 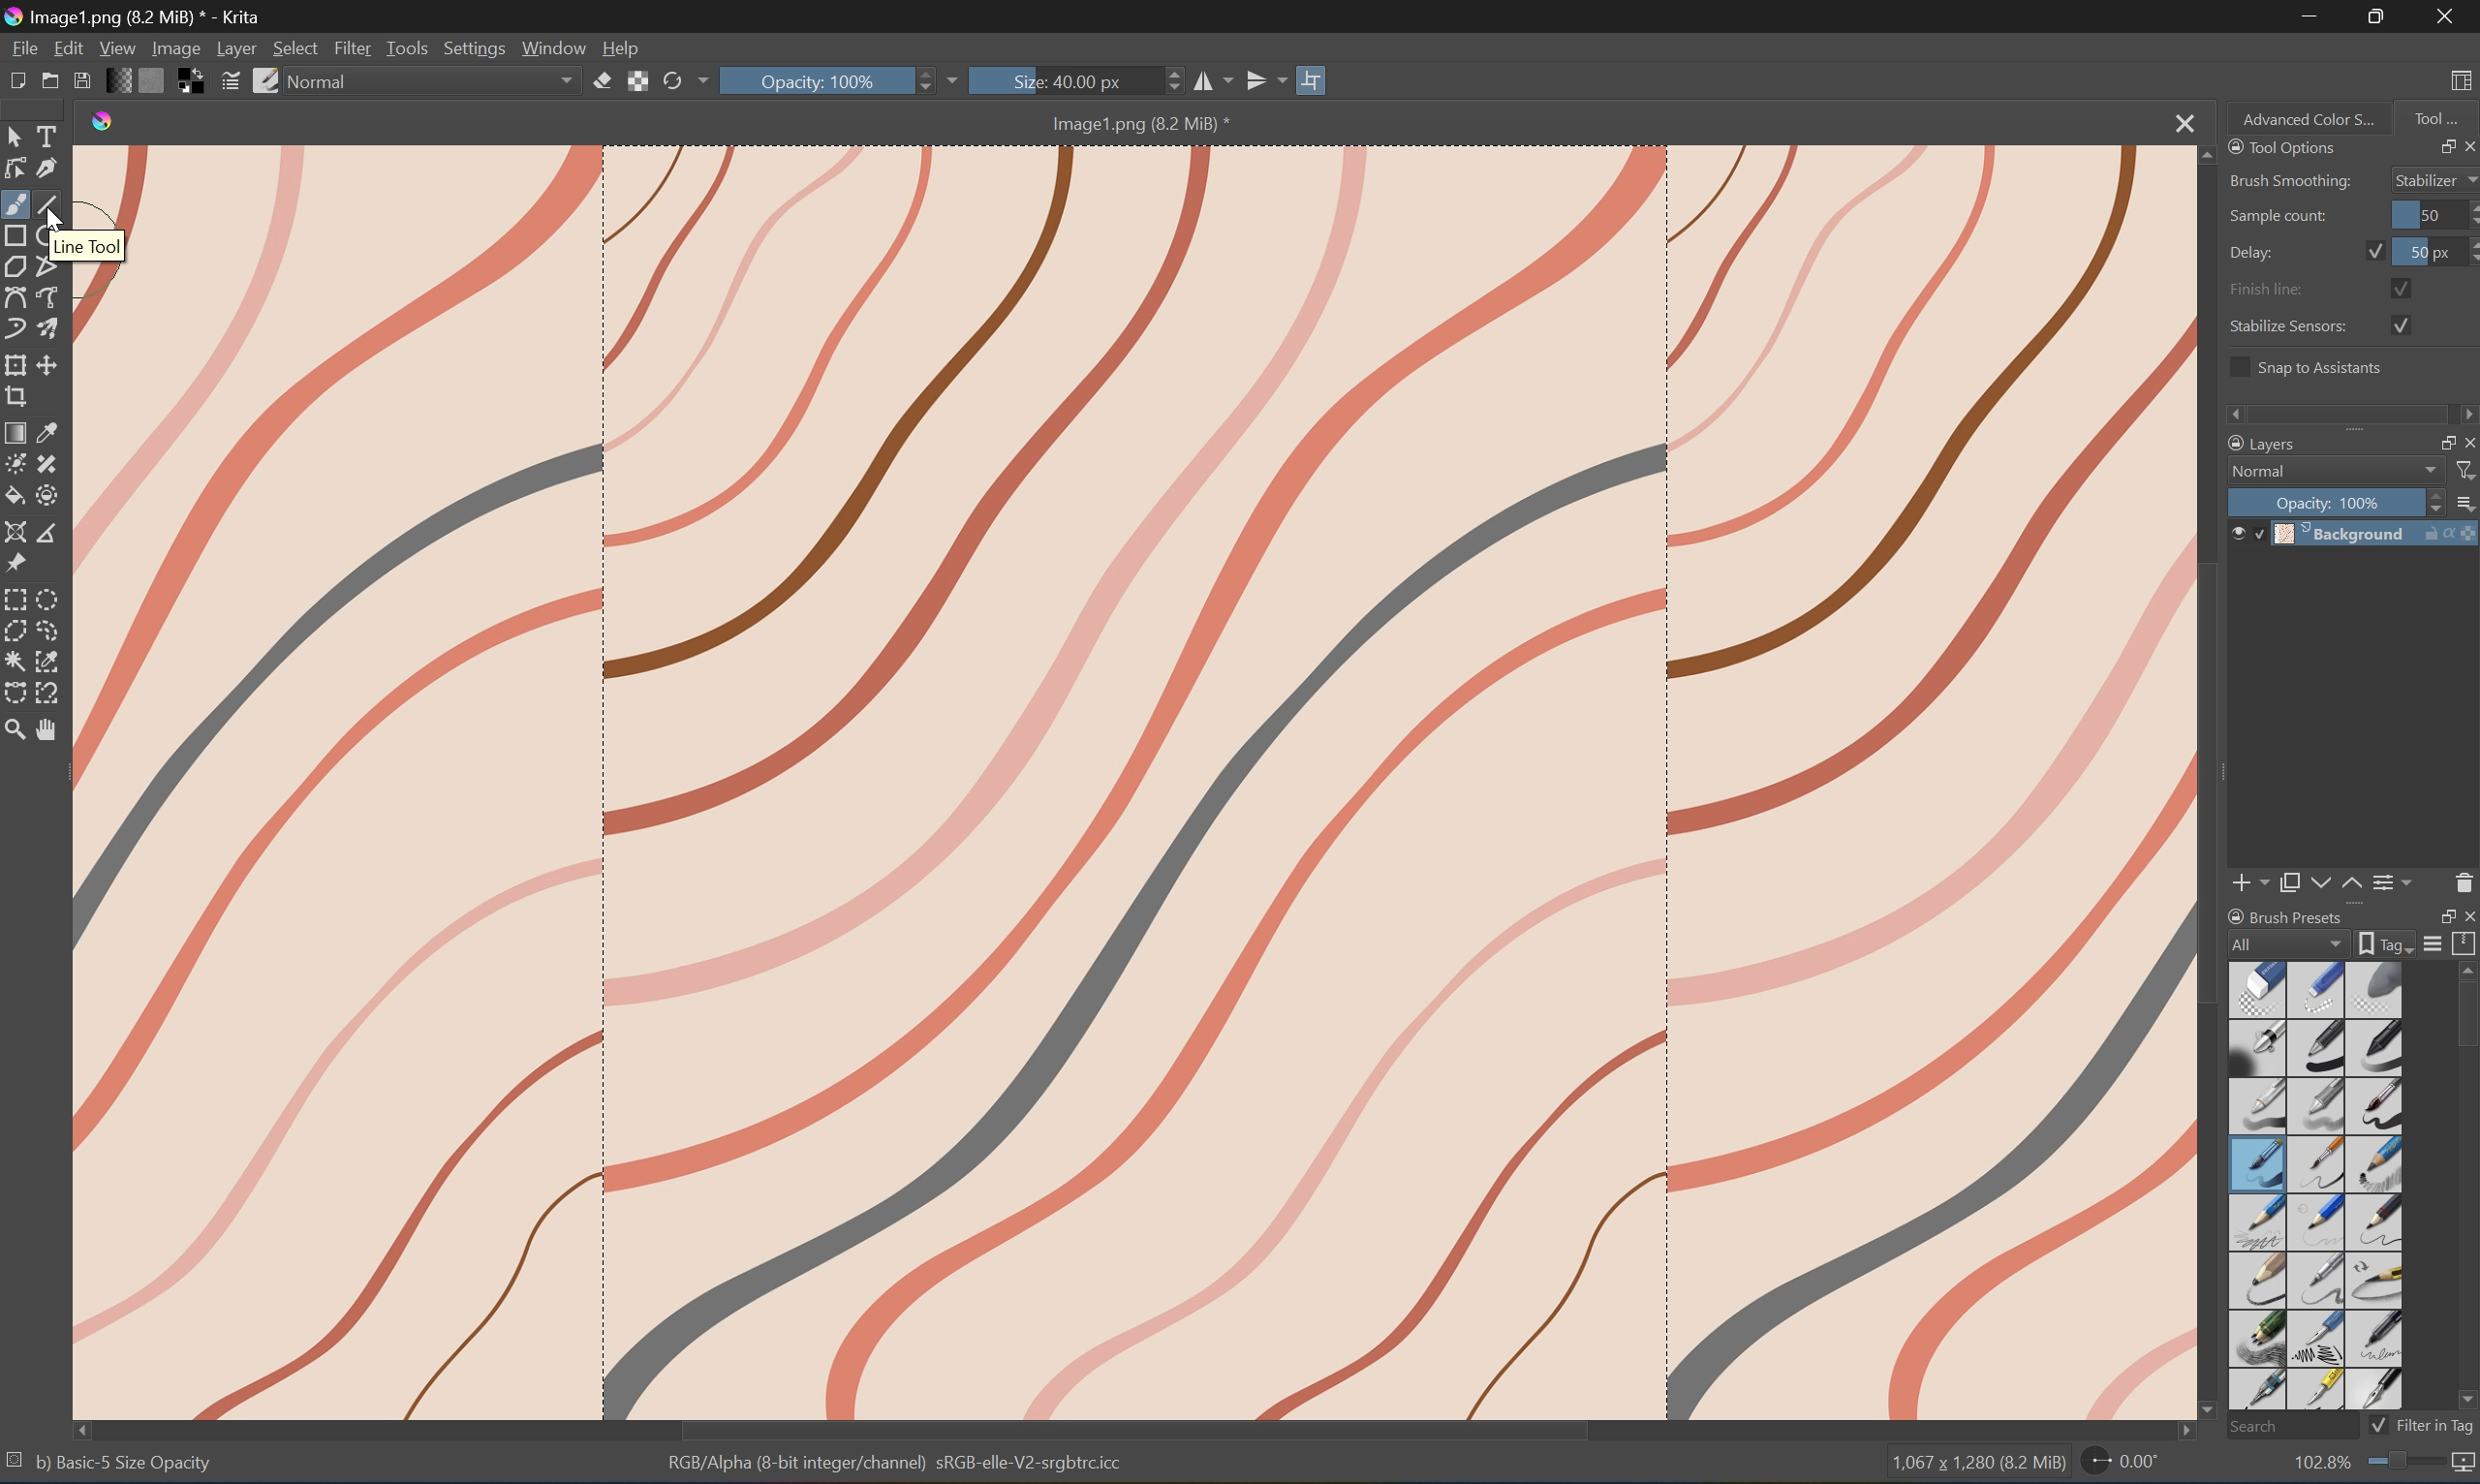 I want to click on Size: 40.00px, so click(x=1063, y=81).